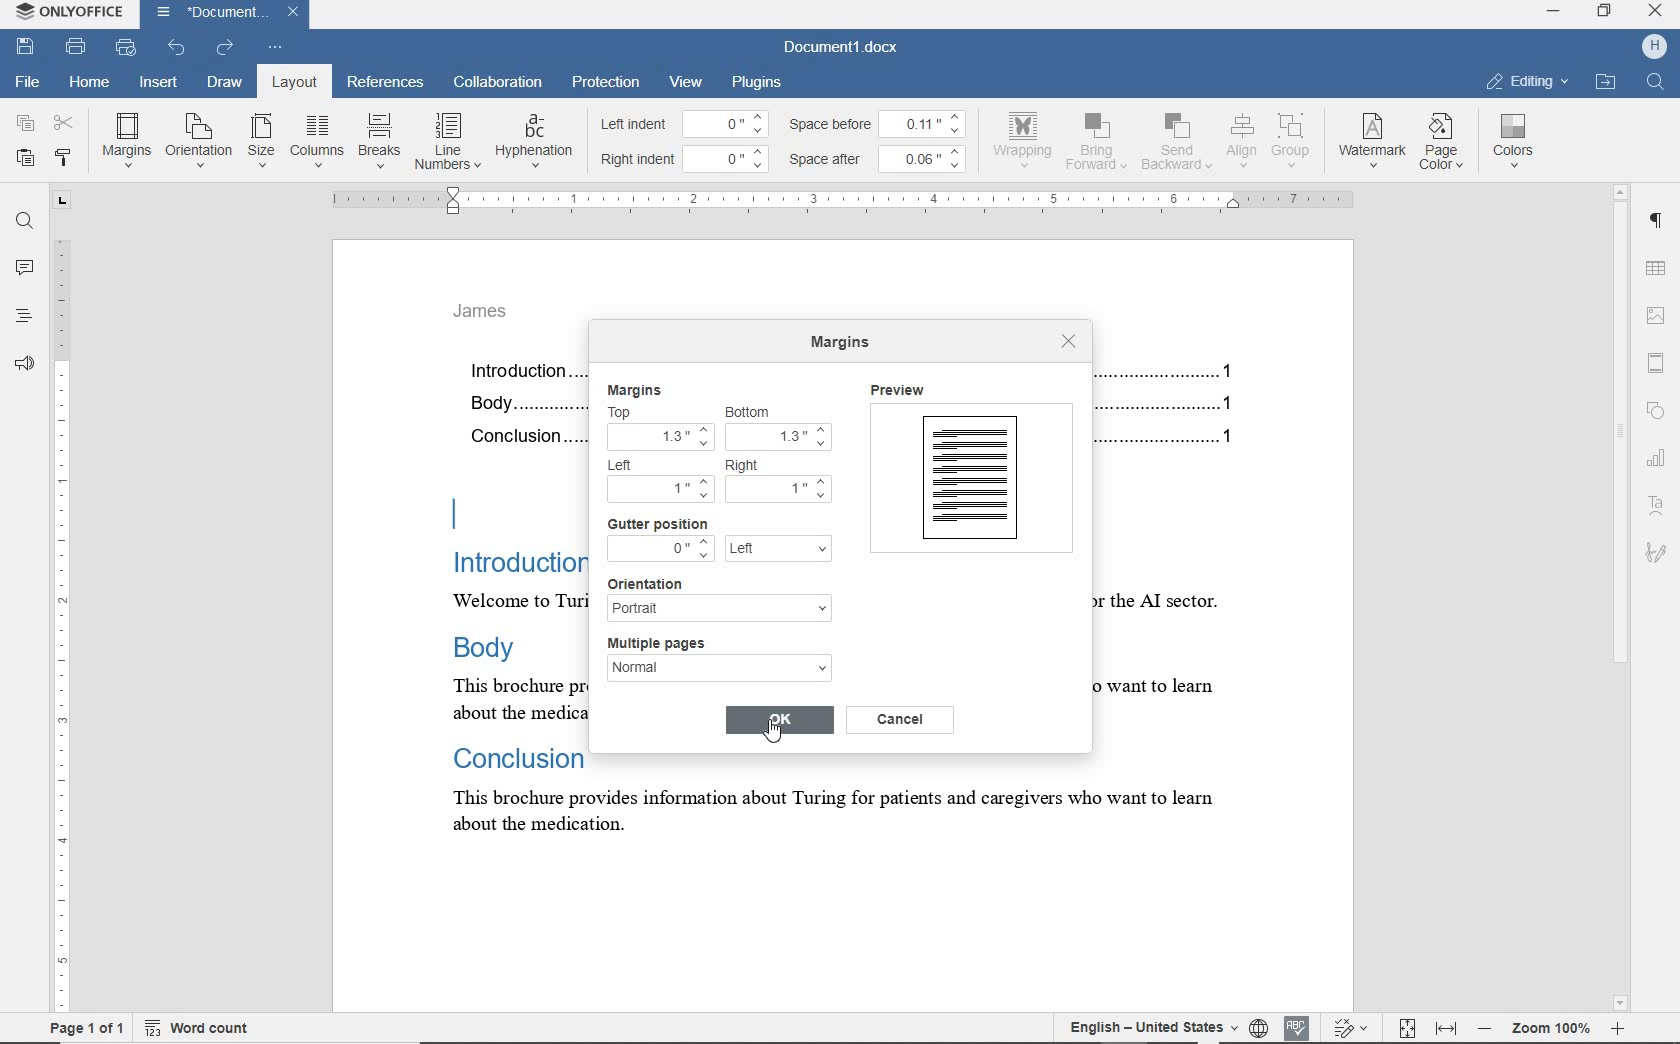 The height and width of the screenshot is (1044, 1680). Describe the element at coordinates (833, 124) in the screenshot. I see `space before` at that location.